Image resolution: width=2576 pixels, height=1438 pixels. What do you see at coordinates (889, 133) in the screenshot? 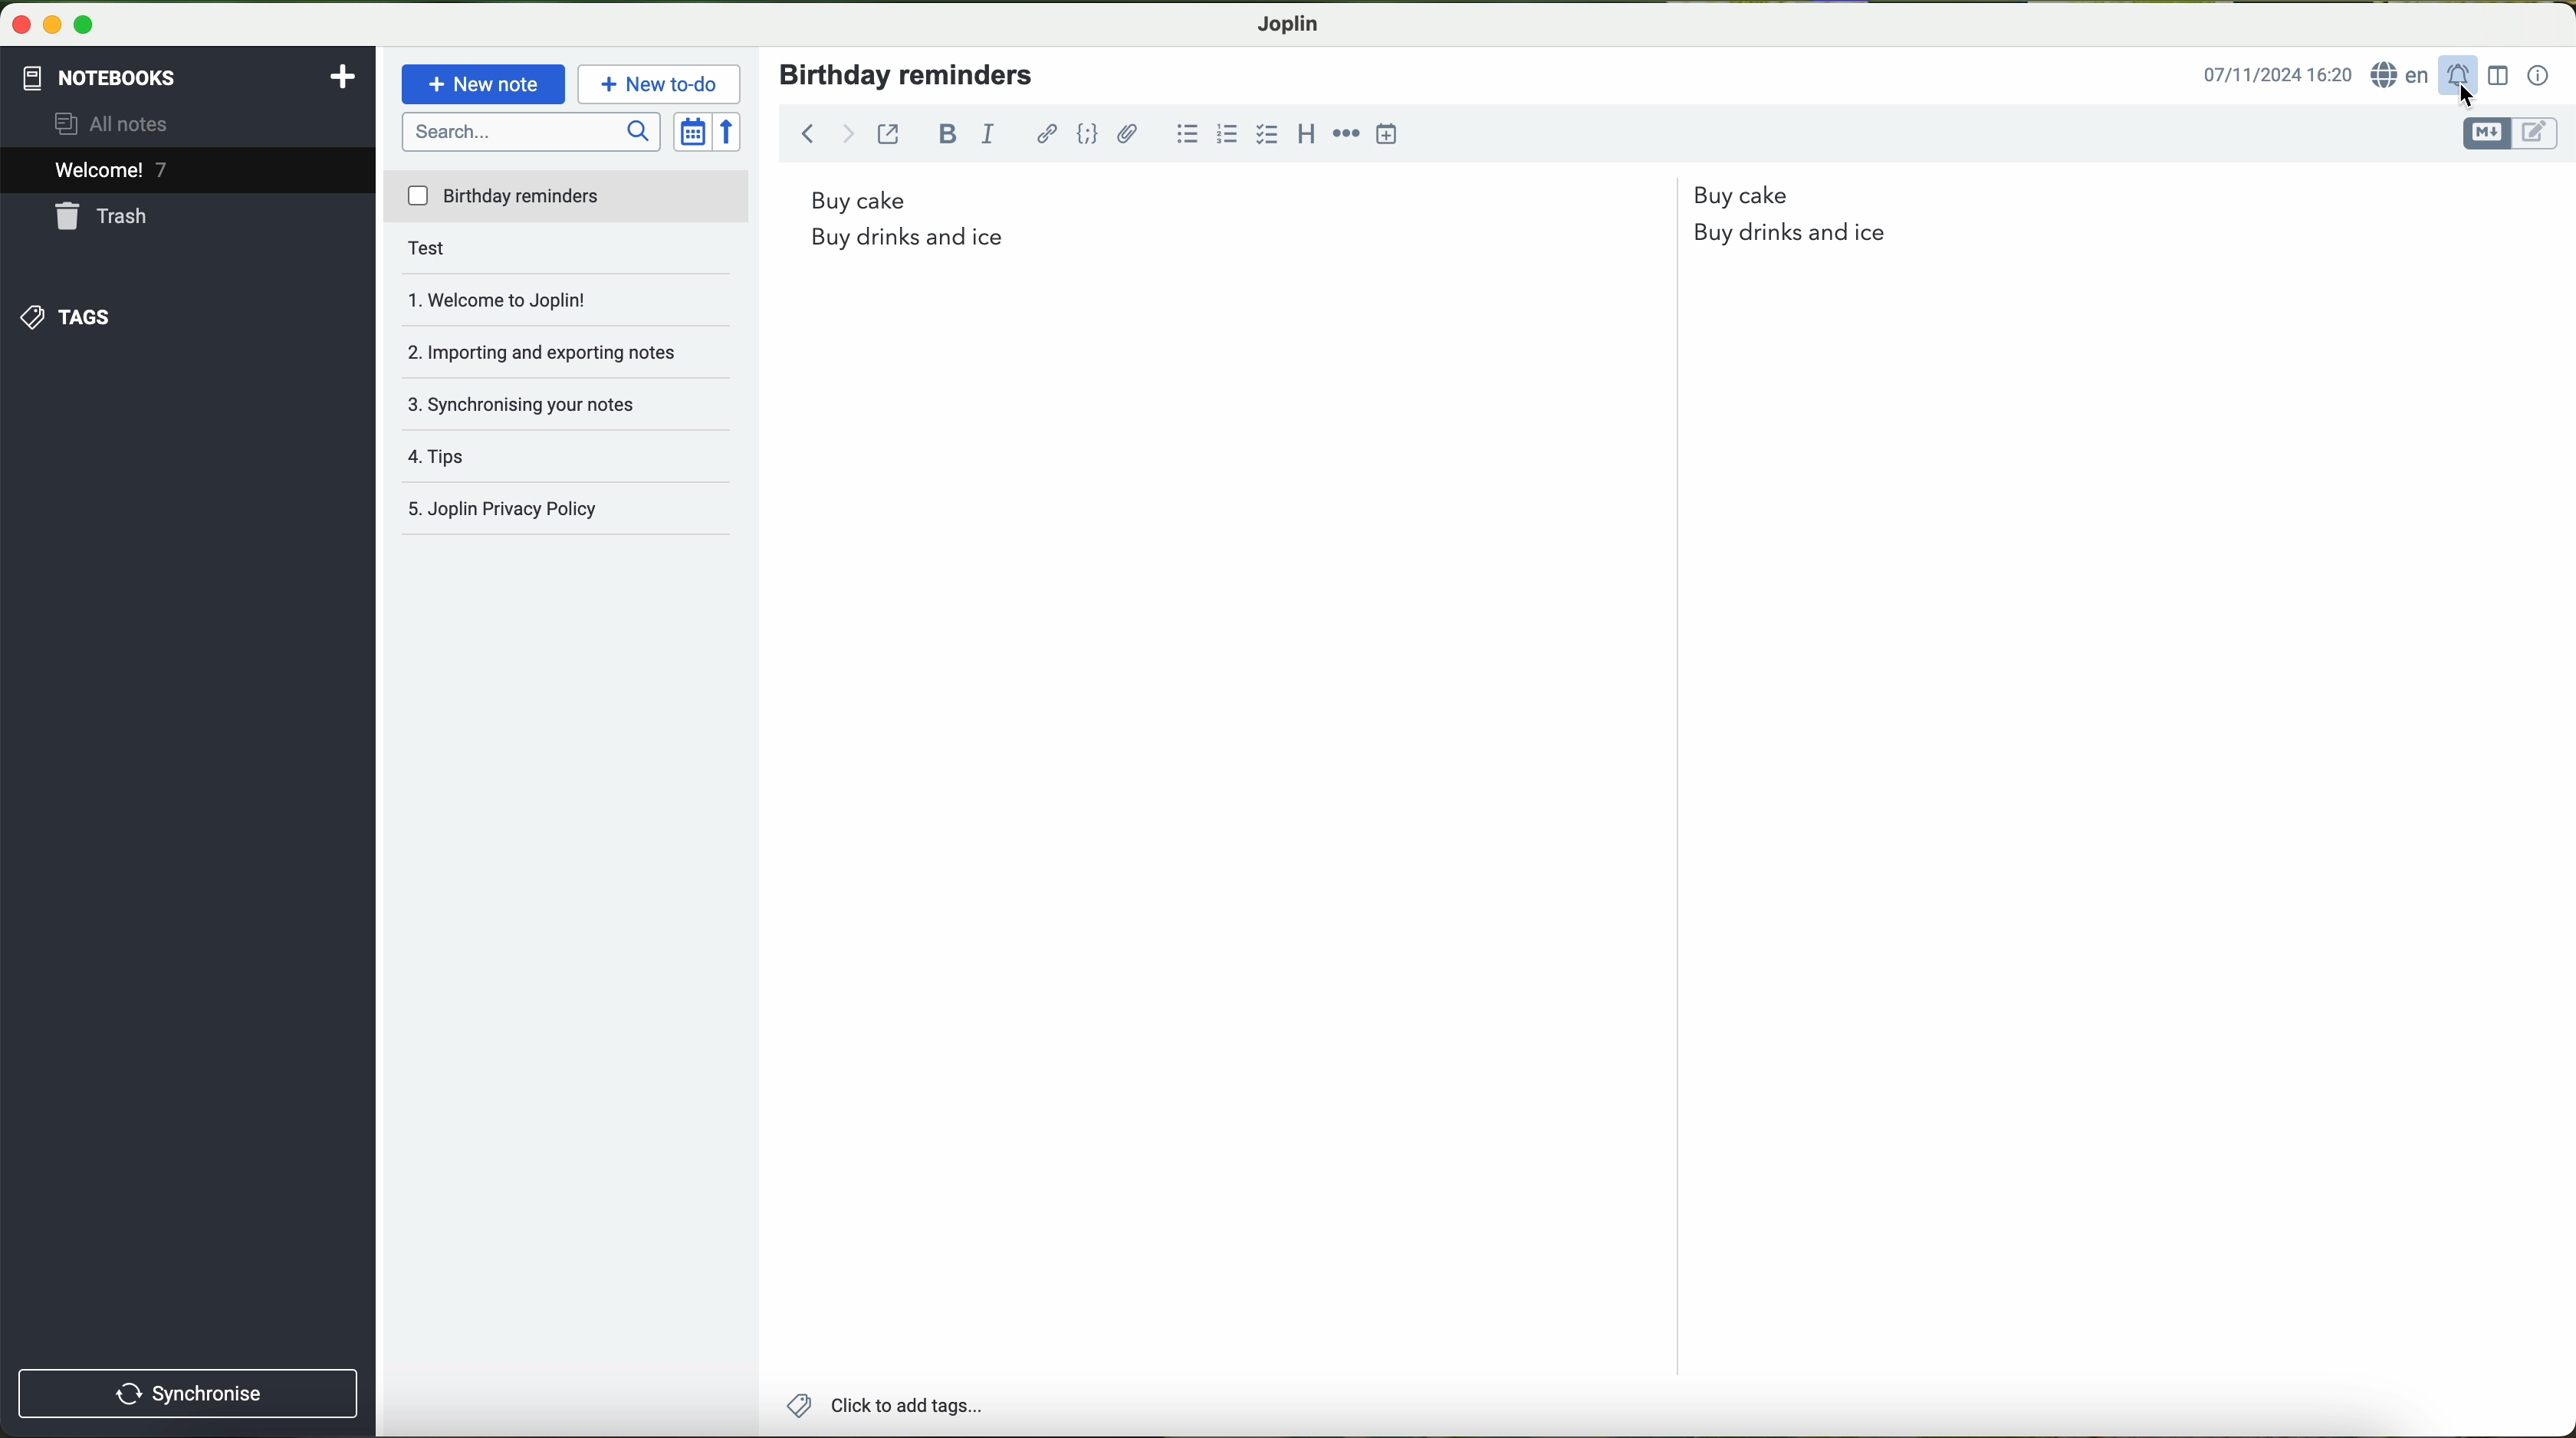
I see `toggle external editing` at bounding box center [889, 133].